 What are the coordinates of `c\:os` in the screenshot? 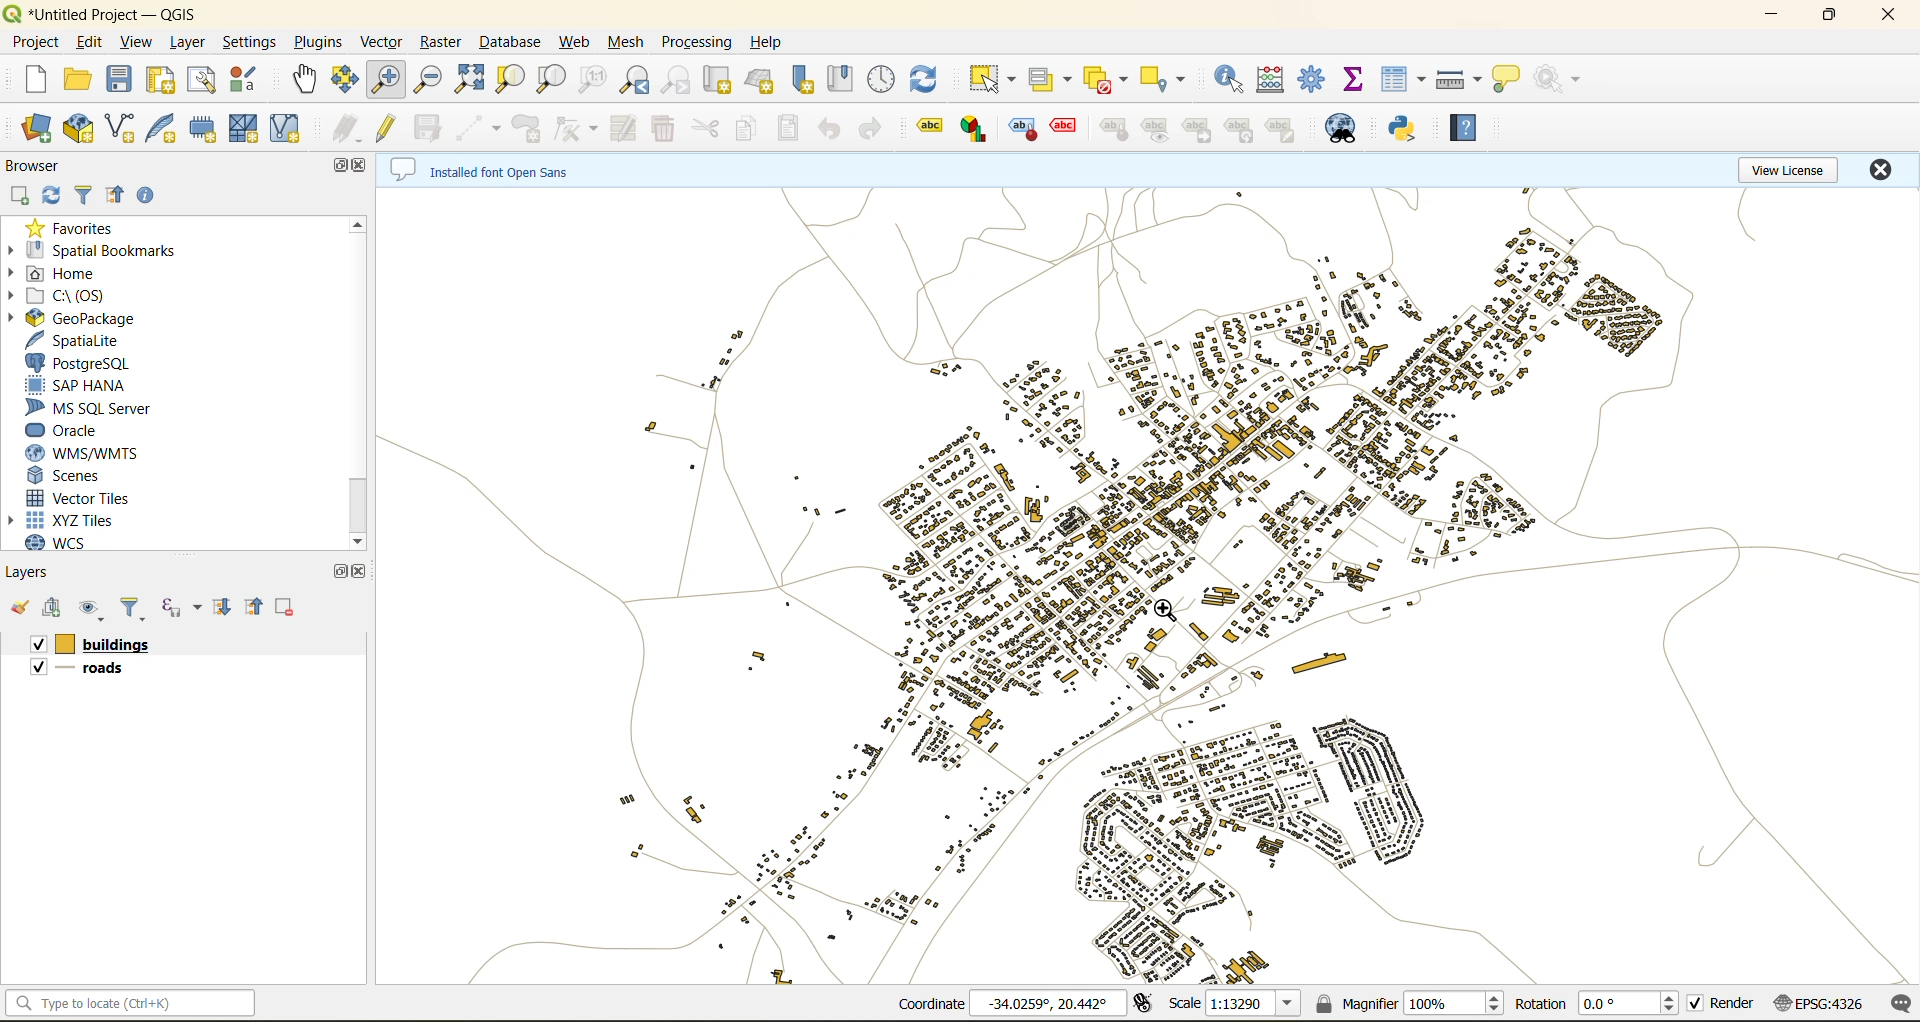 It's located at (72, 296).